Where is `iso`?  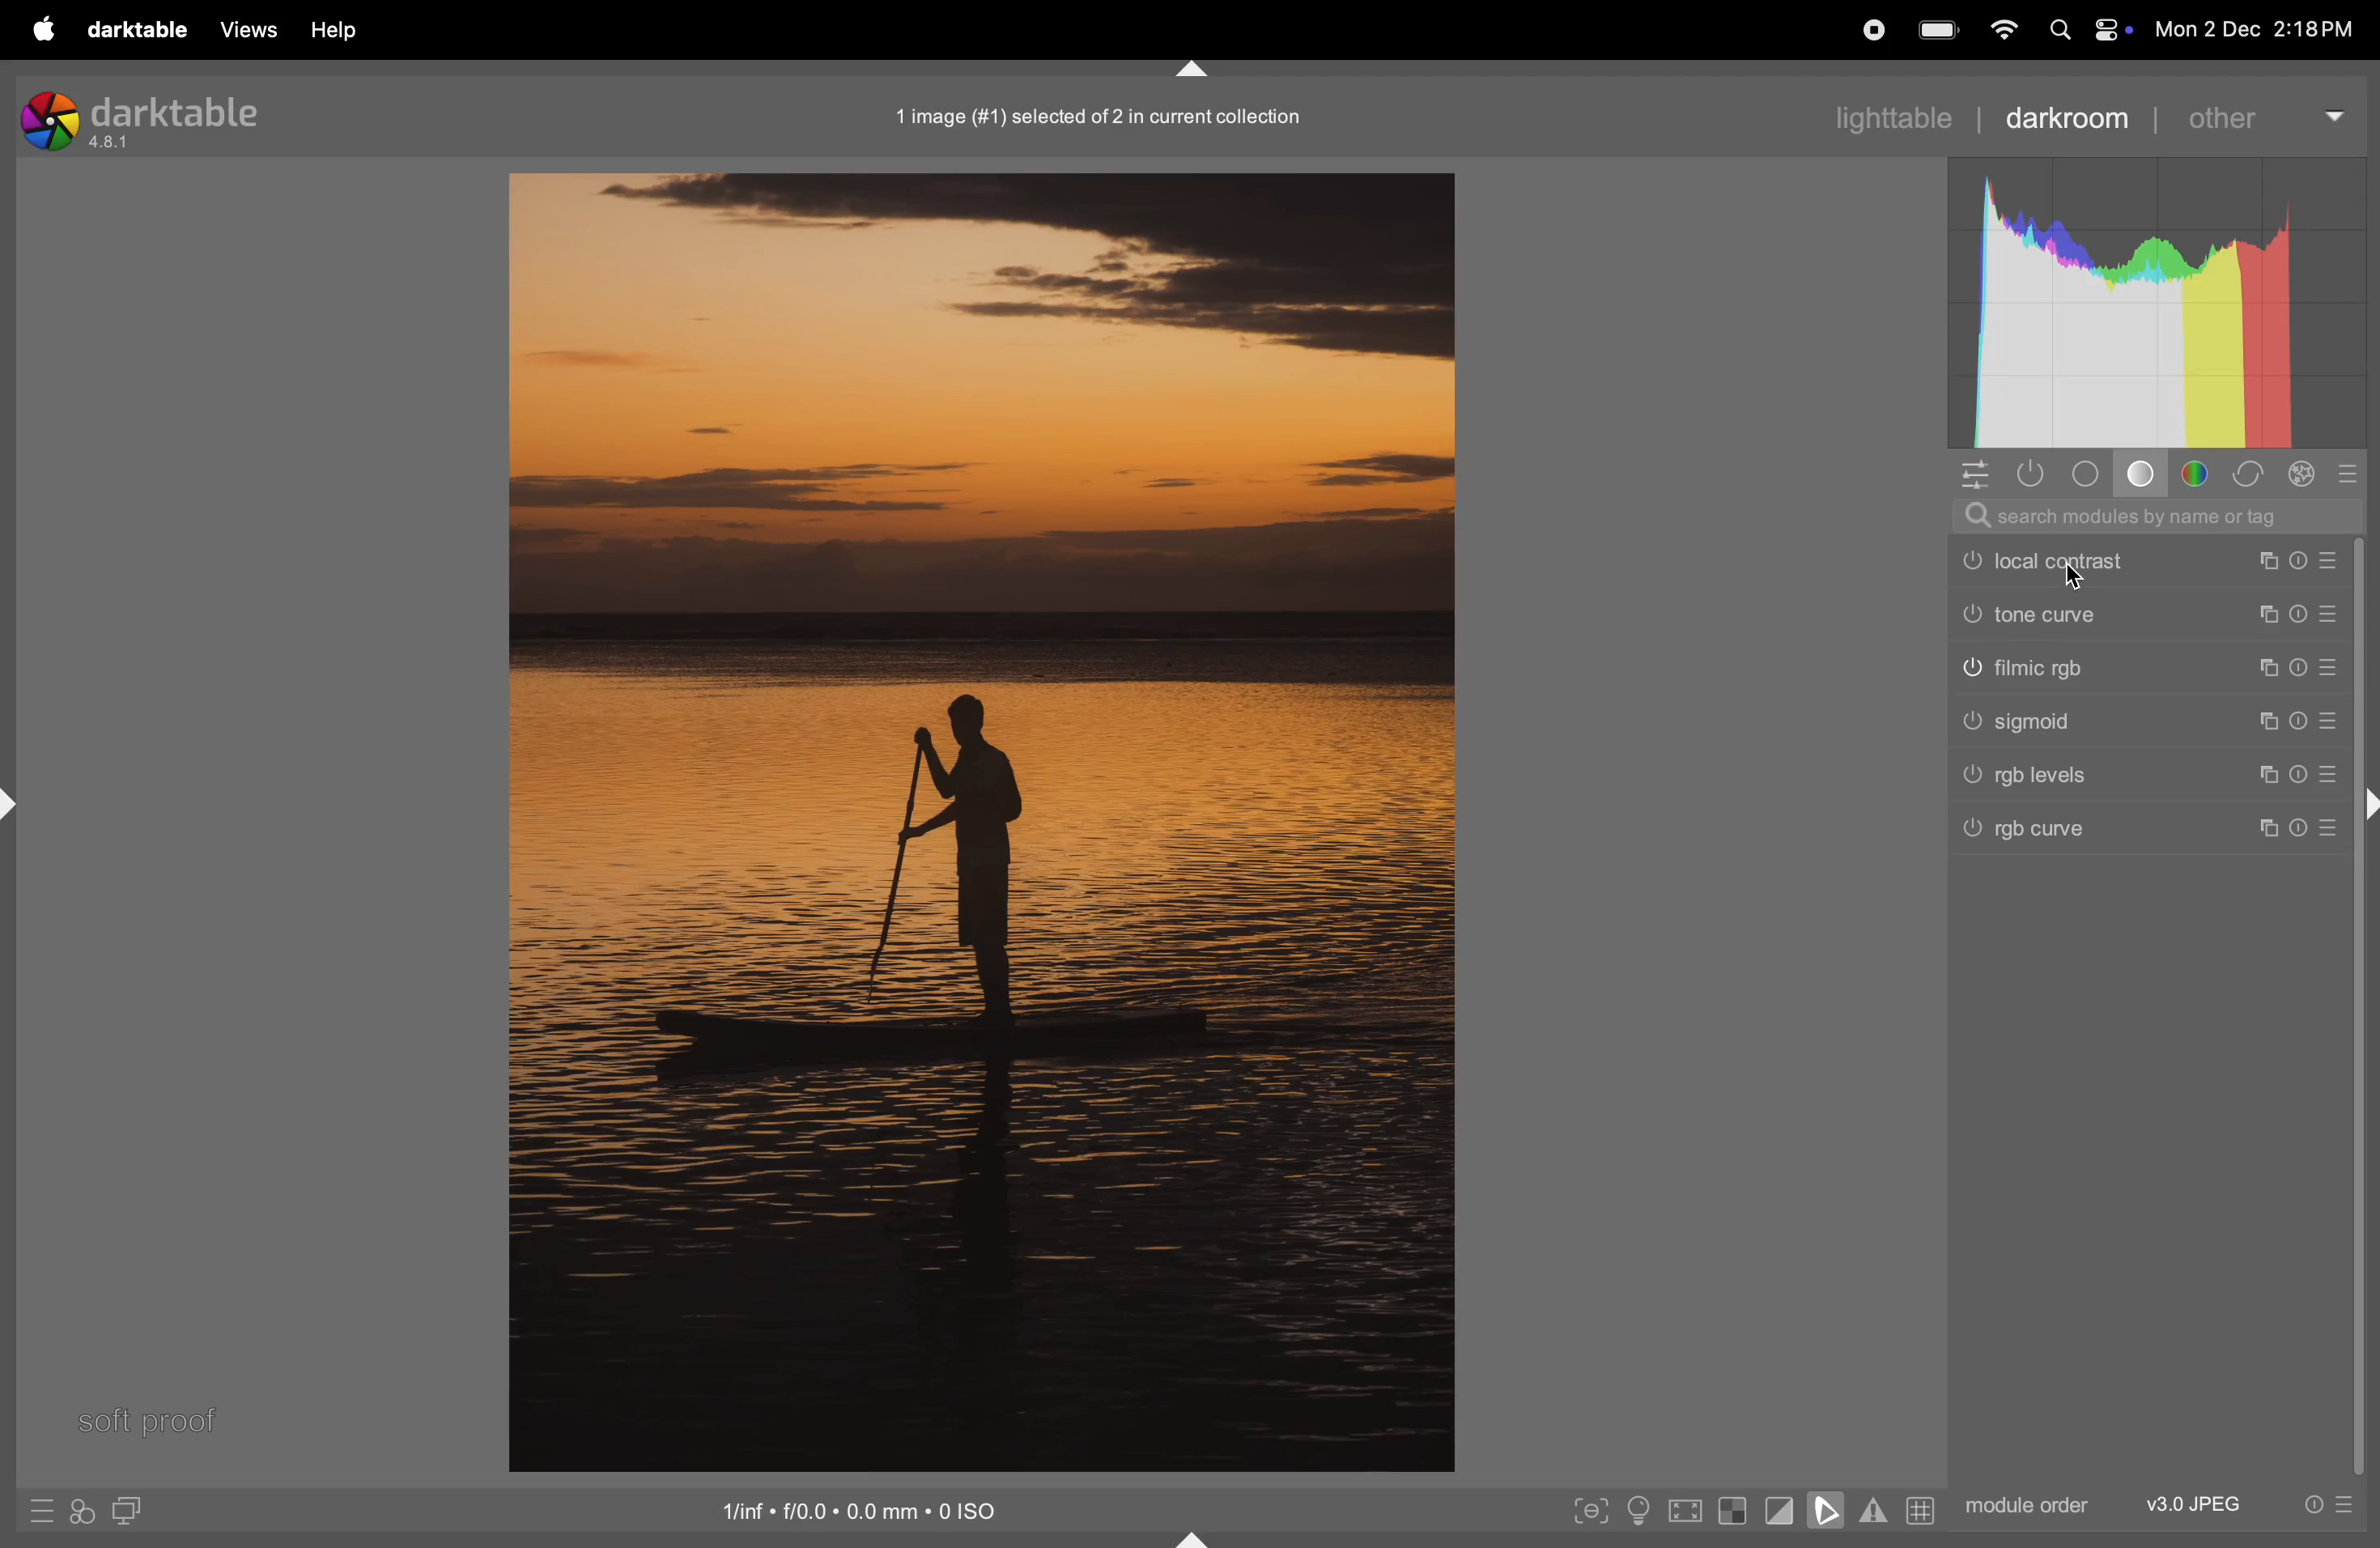 iso is located at coordinates (850, 1508).